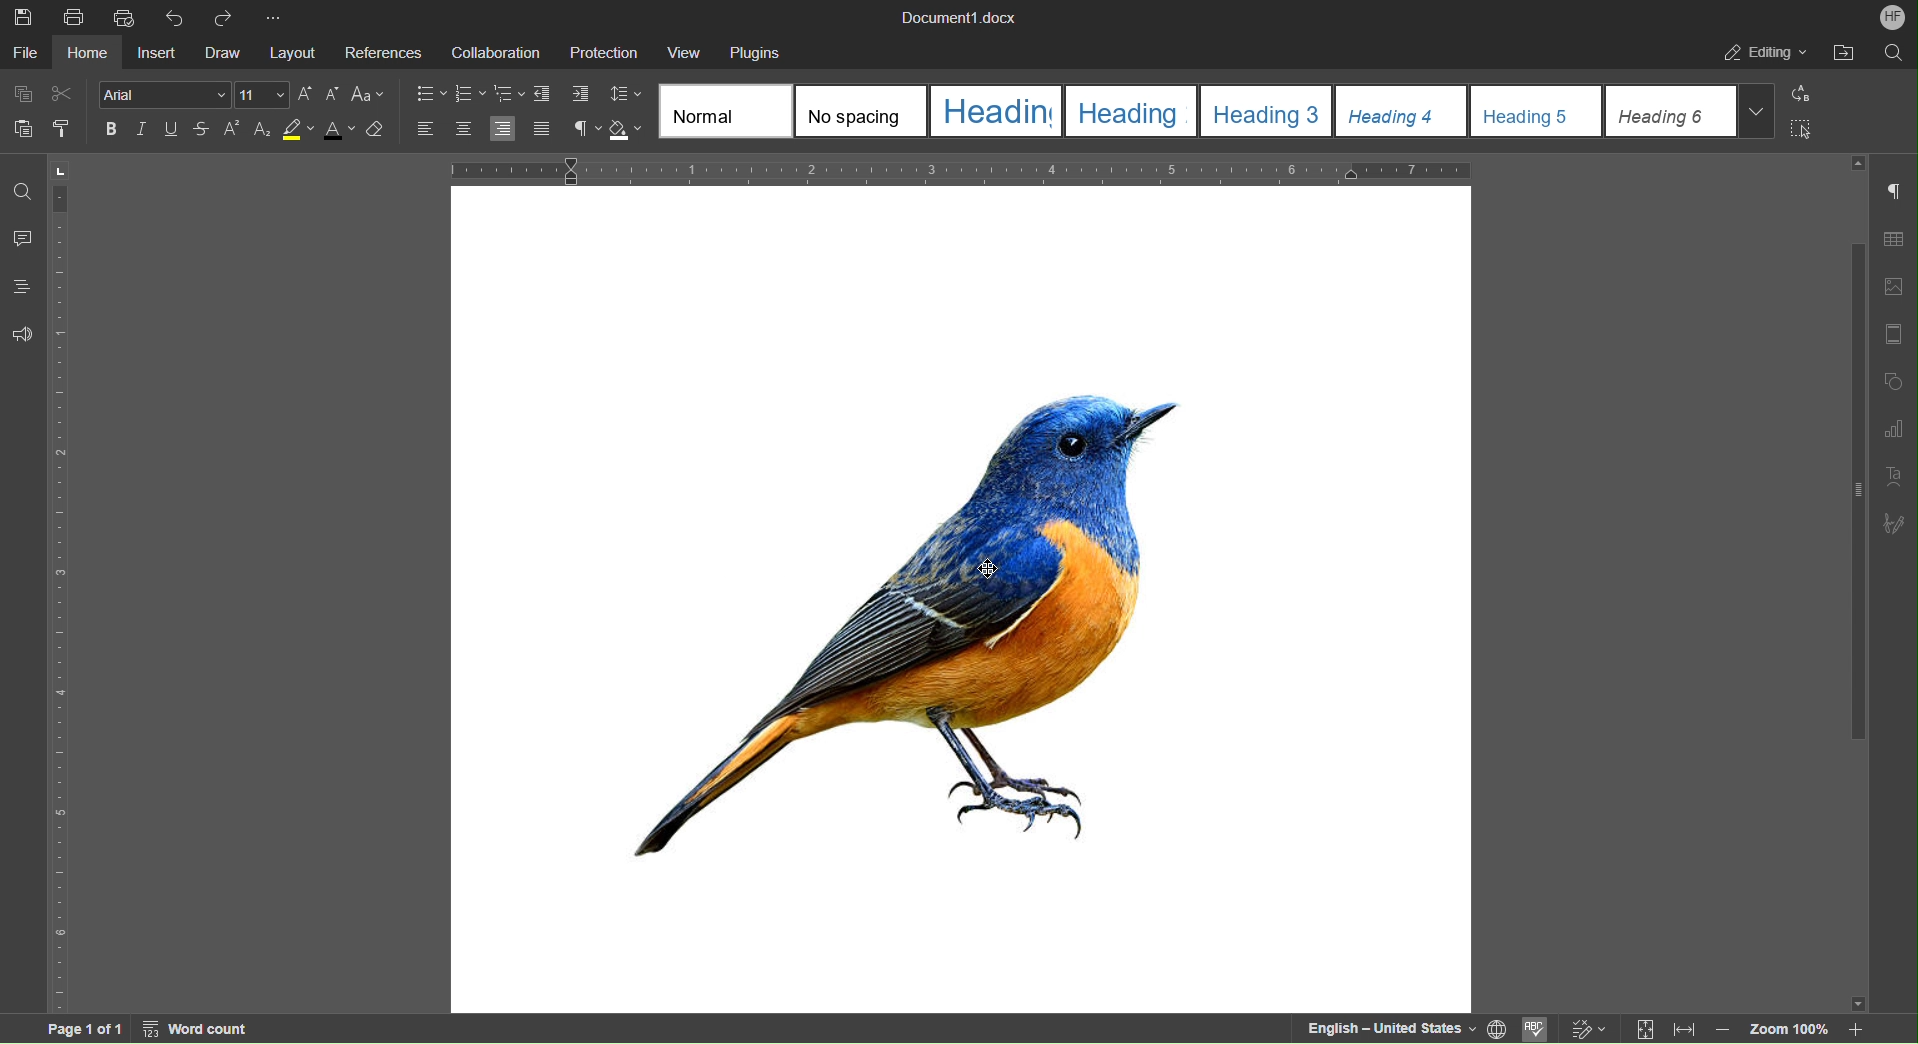  I want to click on Fit to width, so click(1682, 1028).